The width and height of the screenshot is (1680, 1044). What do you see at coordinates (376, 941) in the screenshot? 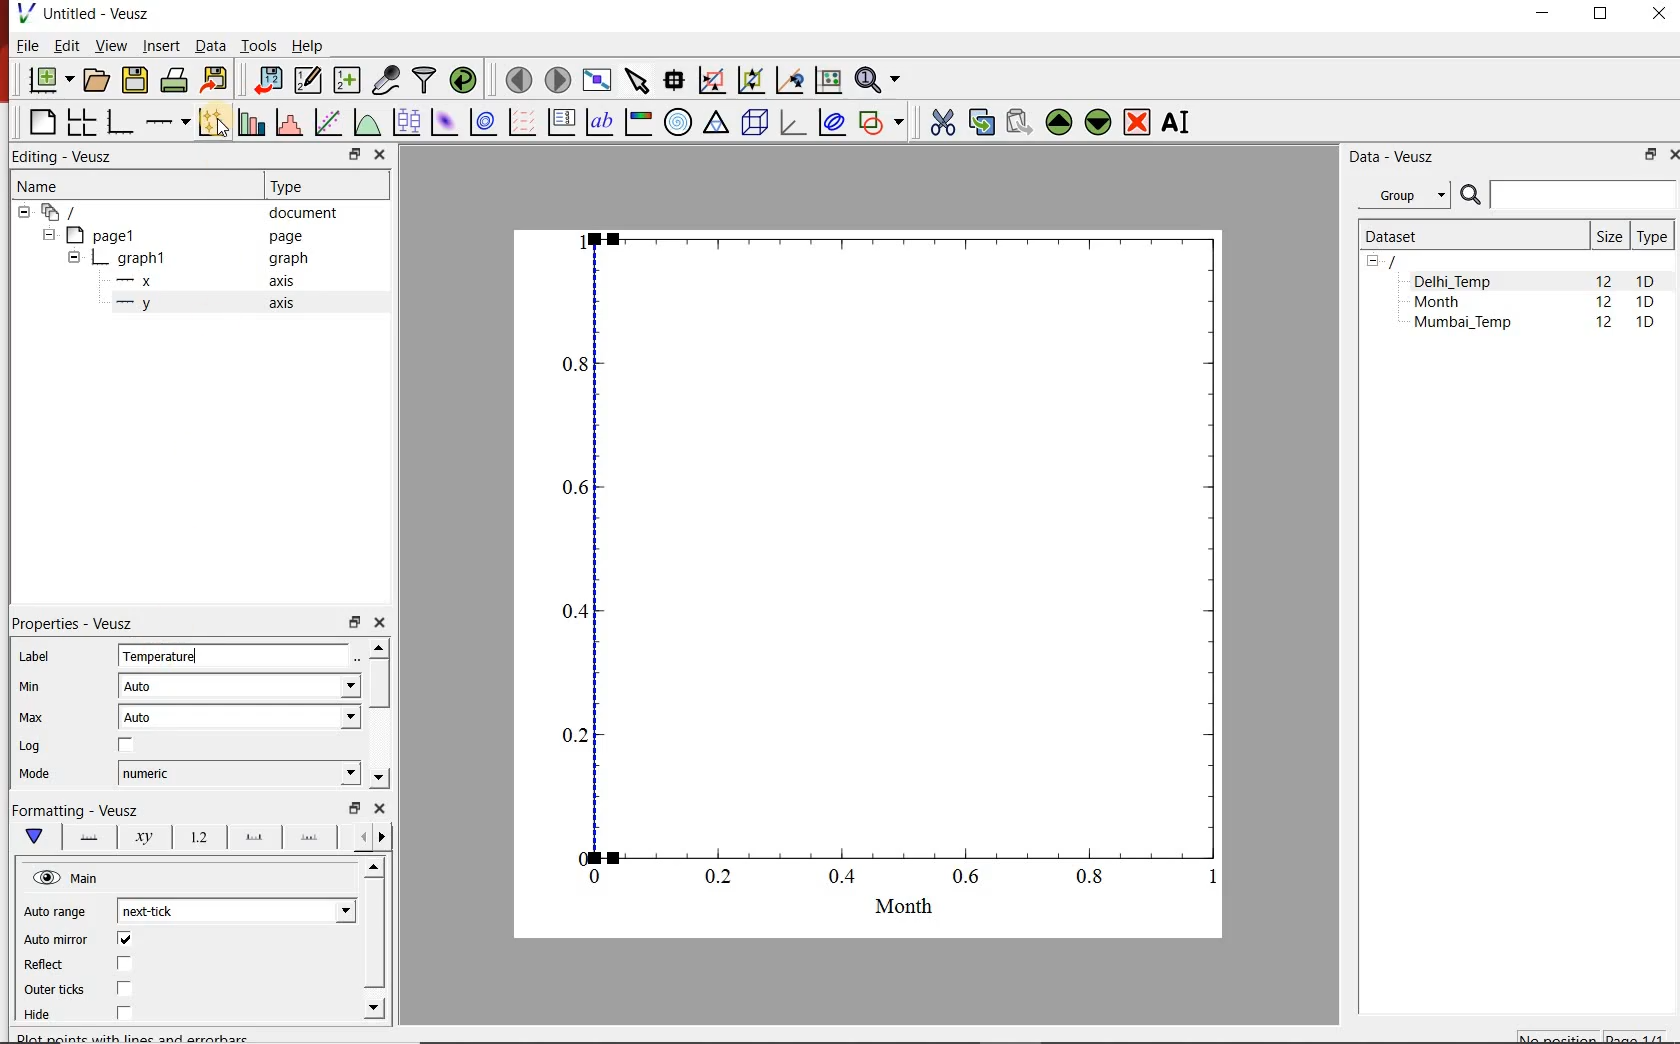
I see `scrollbar` at bounding box center [376, 941].